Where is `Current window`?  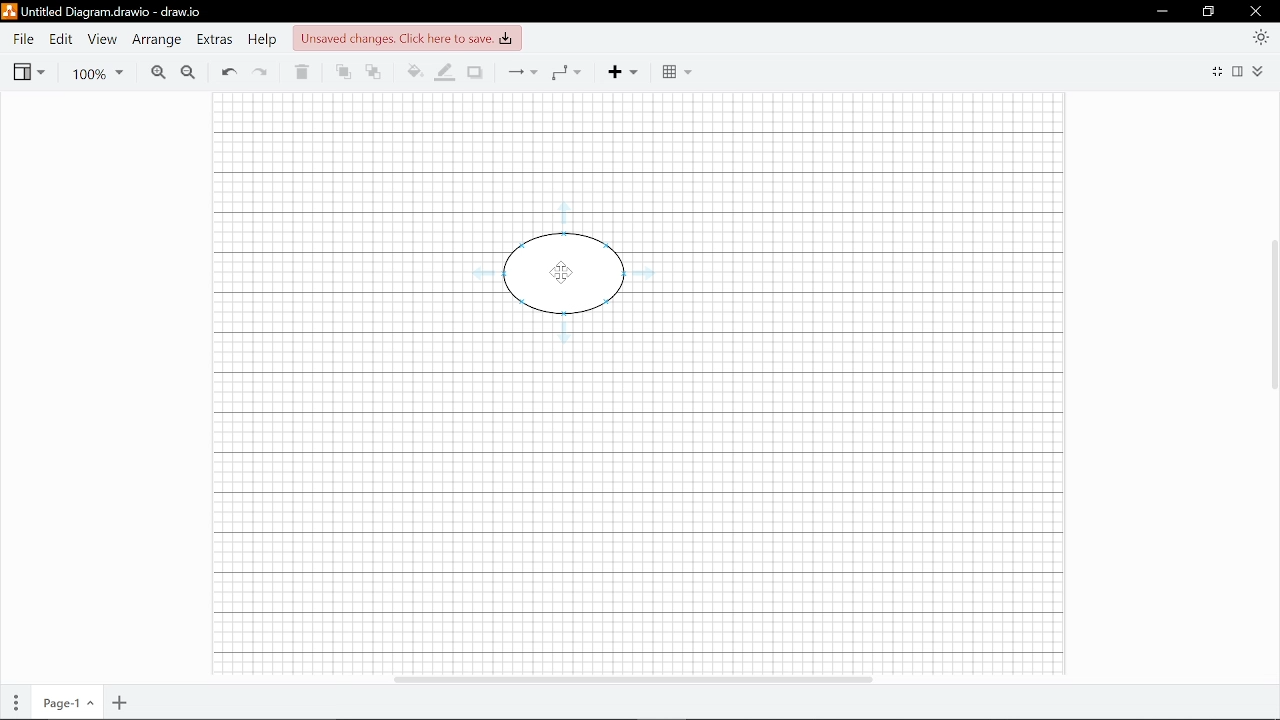 Current window is located at coordinates (102, 12).